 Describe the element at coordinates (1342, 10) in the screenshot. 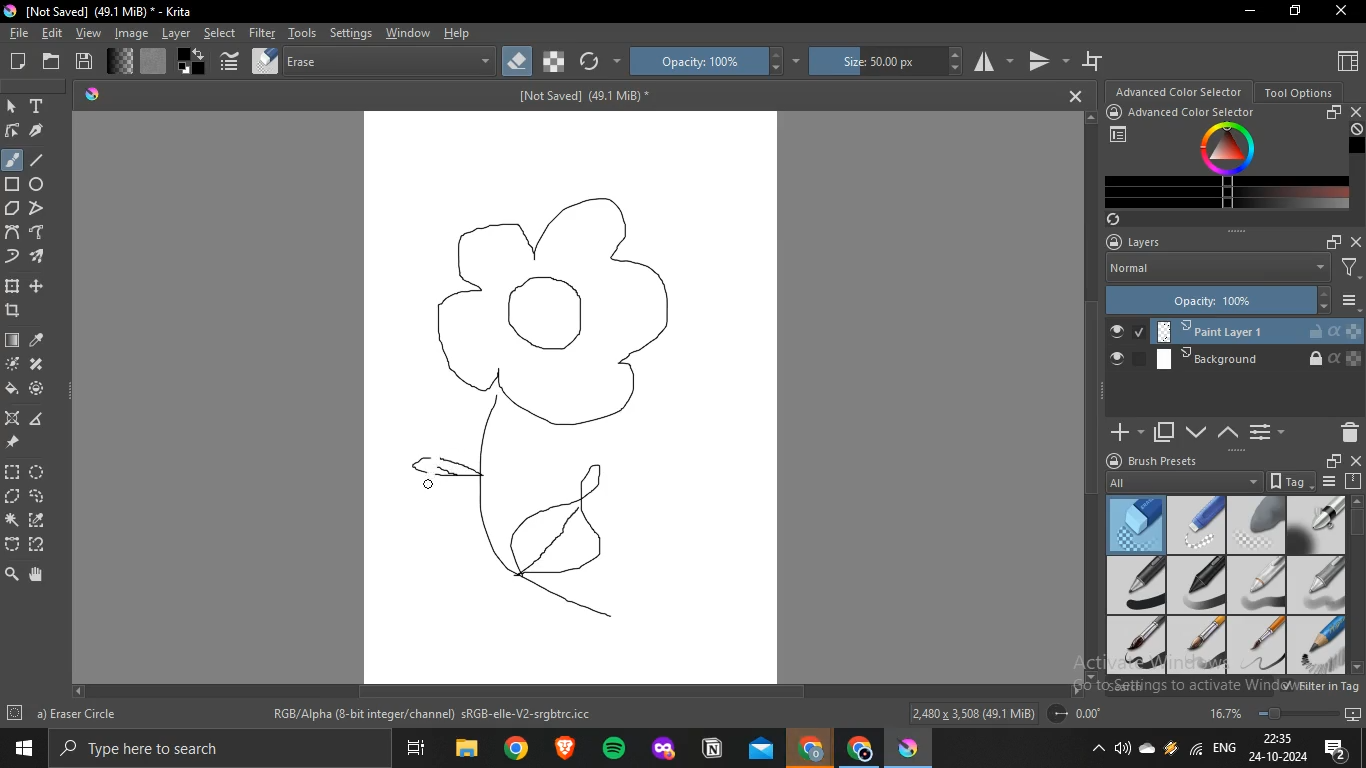

I see `Close` at that location.